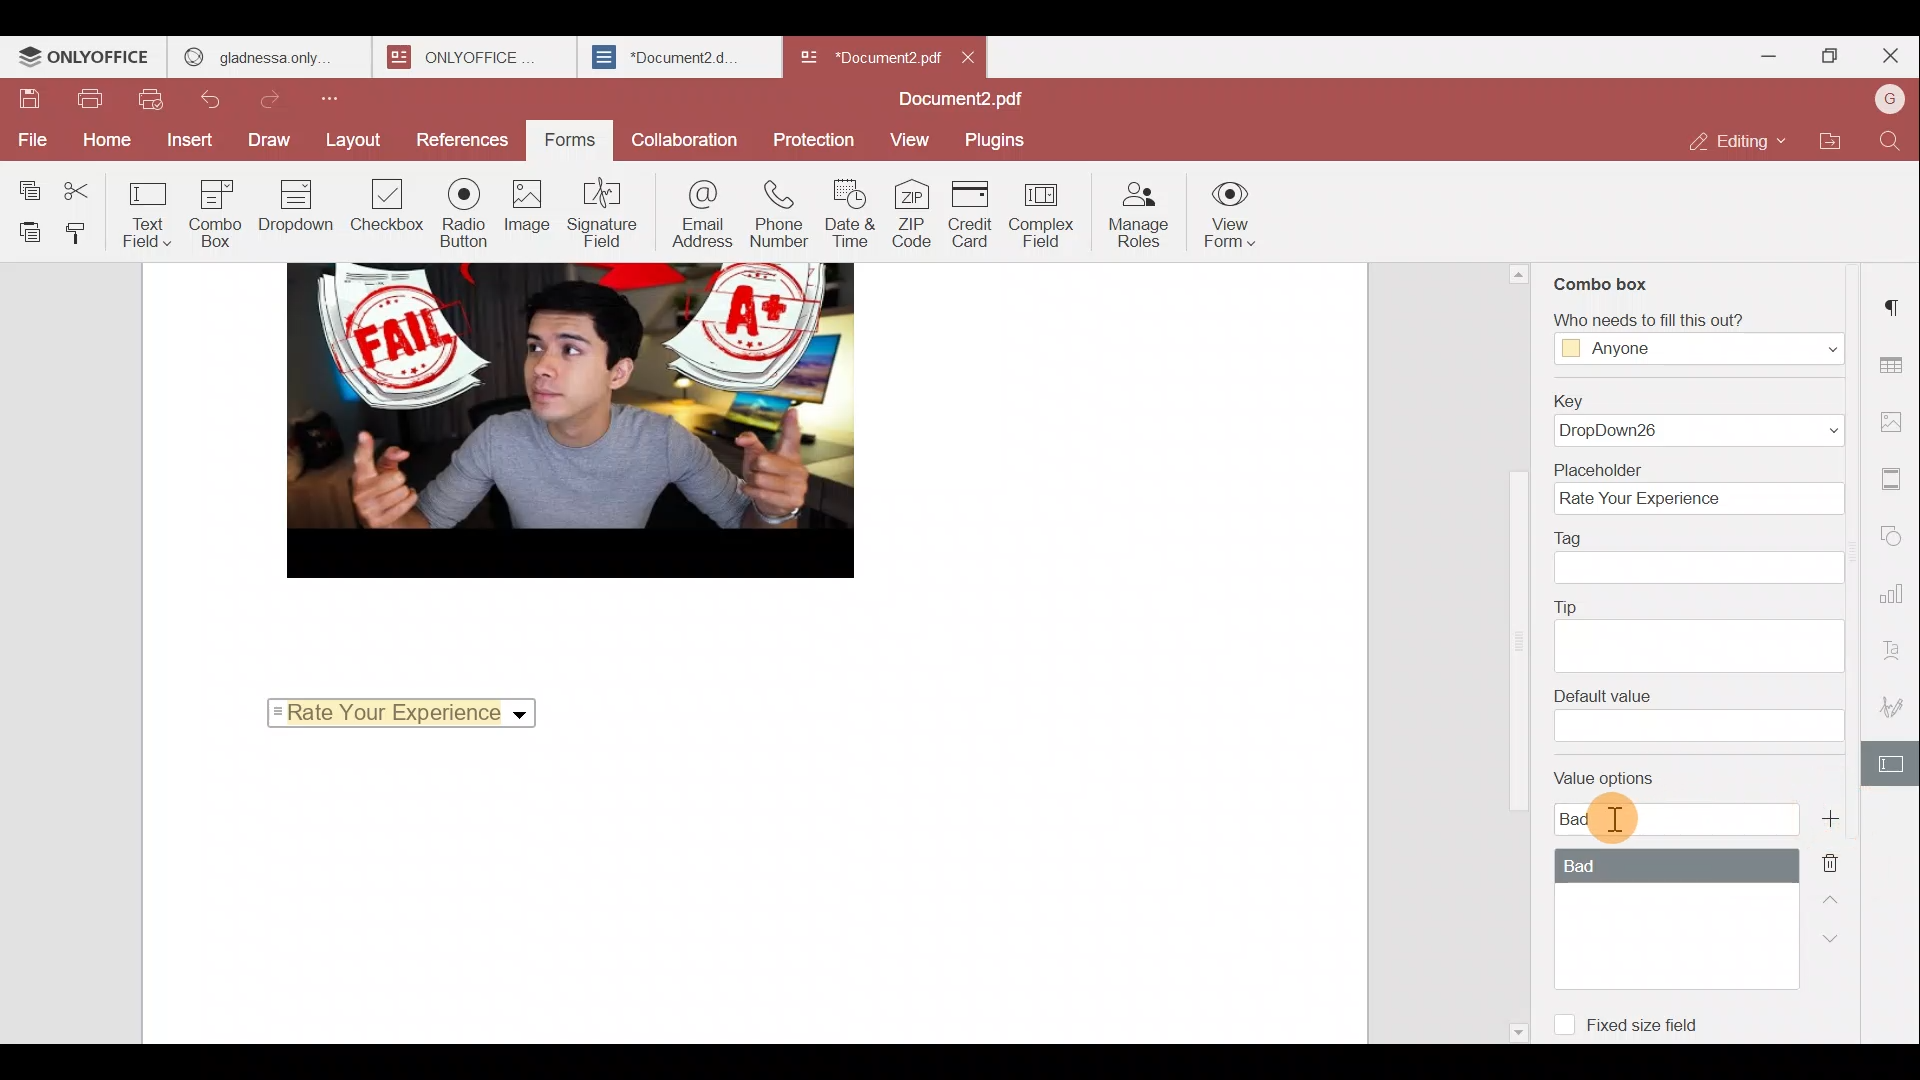 This screenshot has height=1080, width=1920. What do you see at coordinates (1232, 210) in the screenshot?
I see `View form` at bounding box center [1232, 210].